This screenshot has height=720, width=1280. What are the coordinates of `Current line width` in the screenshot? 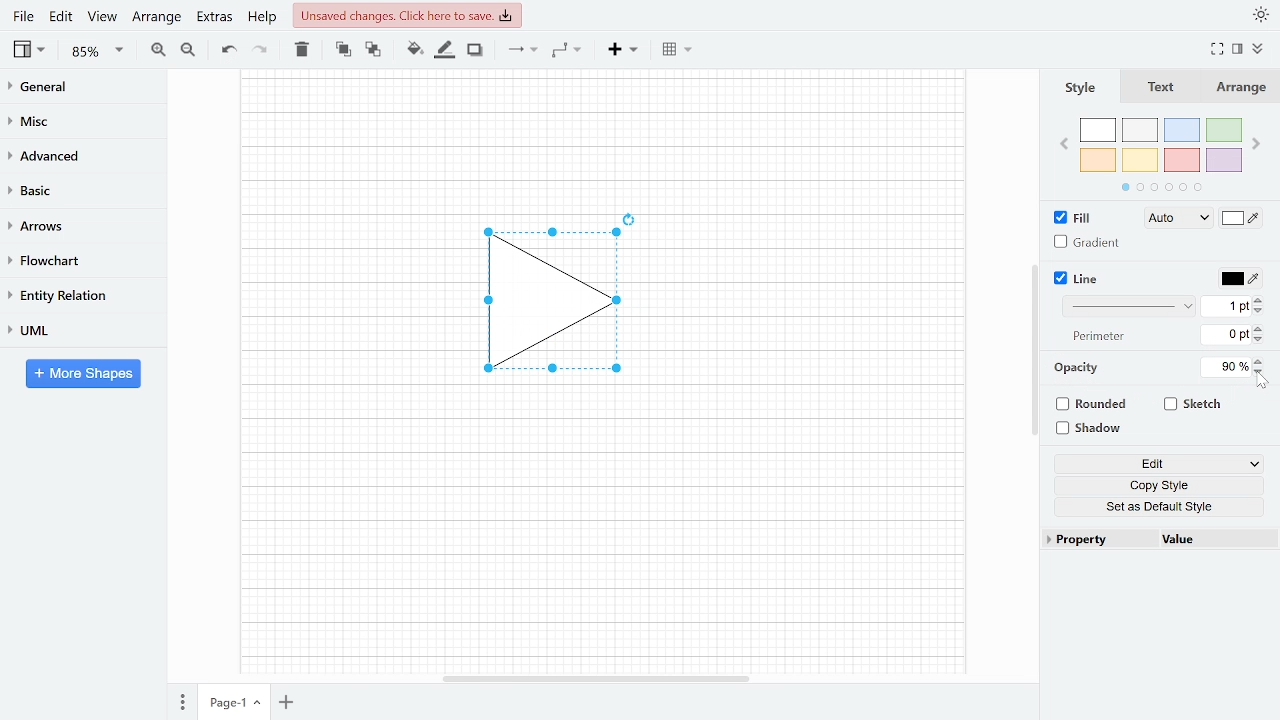 It's located at (1227, 305).